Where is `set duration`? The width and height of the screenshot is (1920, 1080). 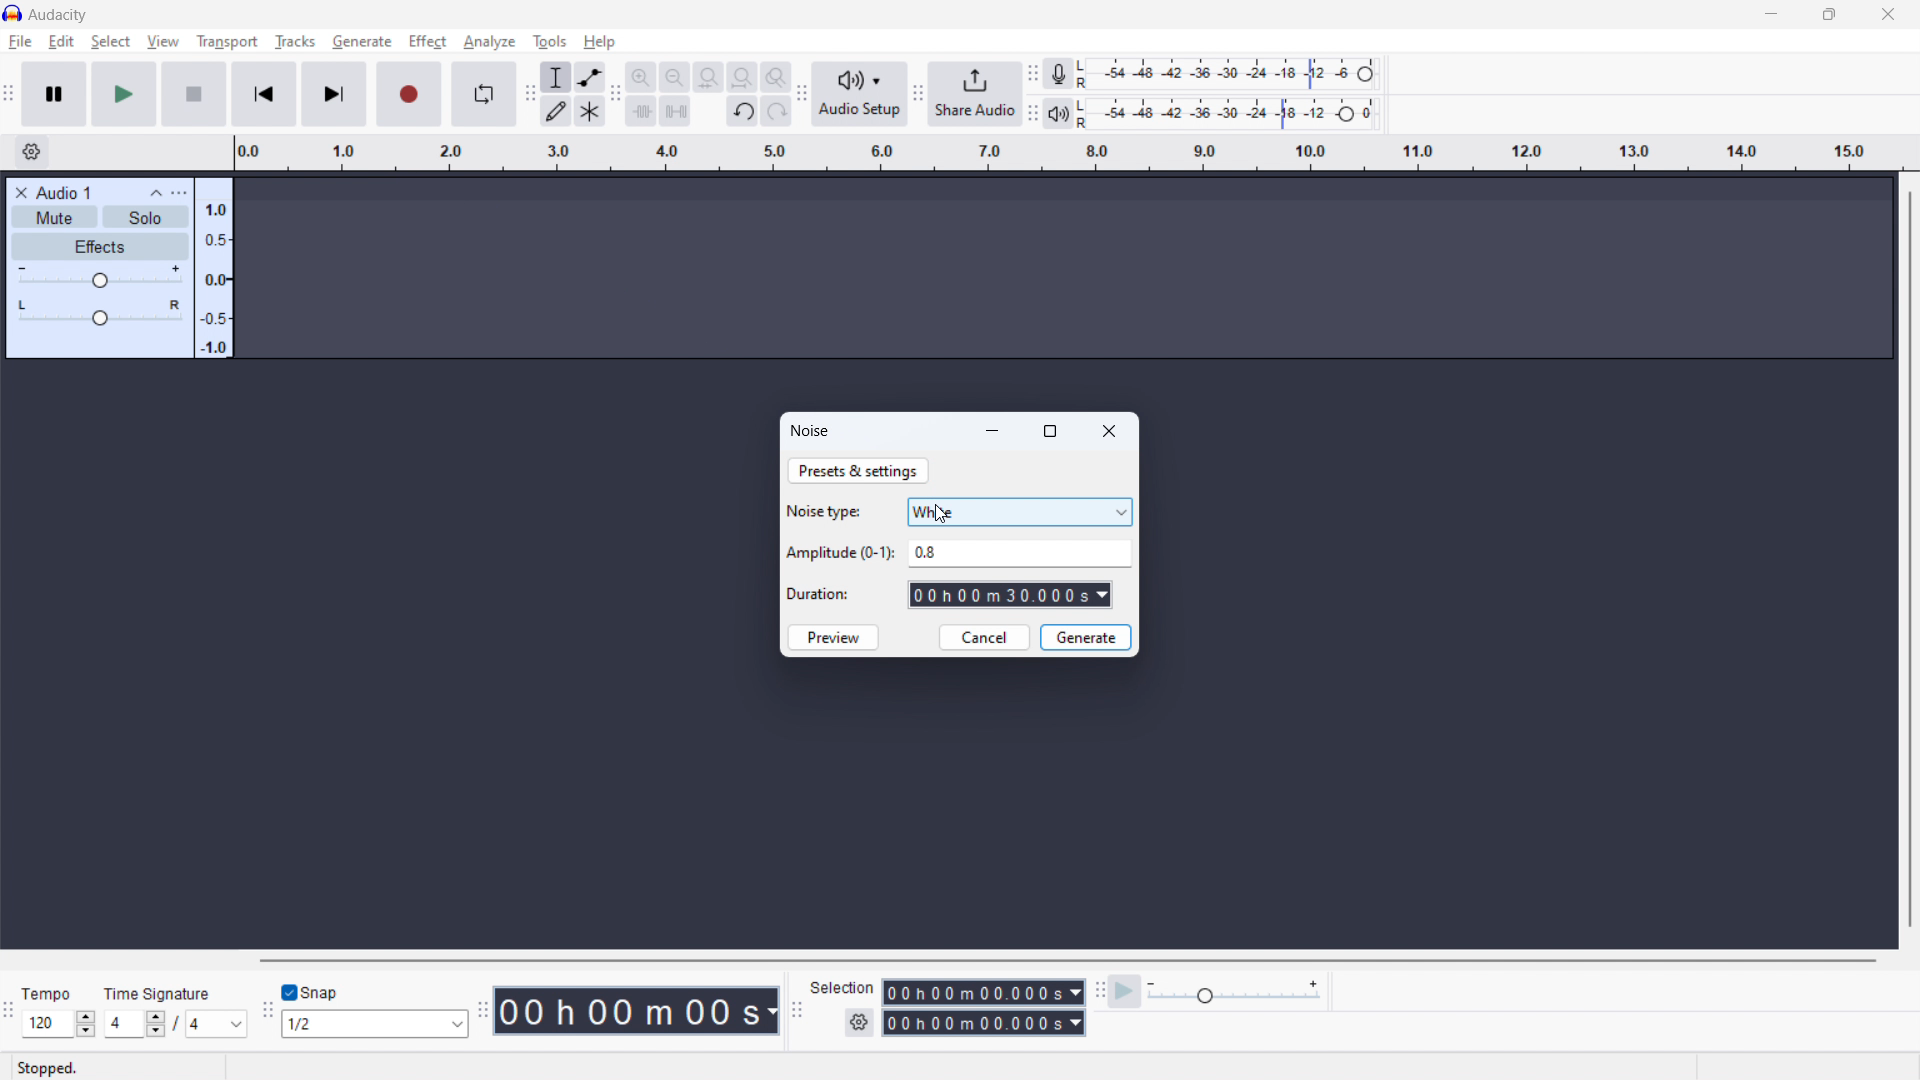 set duration is located at coordinates (1011, 594).